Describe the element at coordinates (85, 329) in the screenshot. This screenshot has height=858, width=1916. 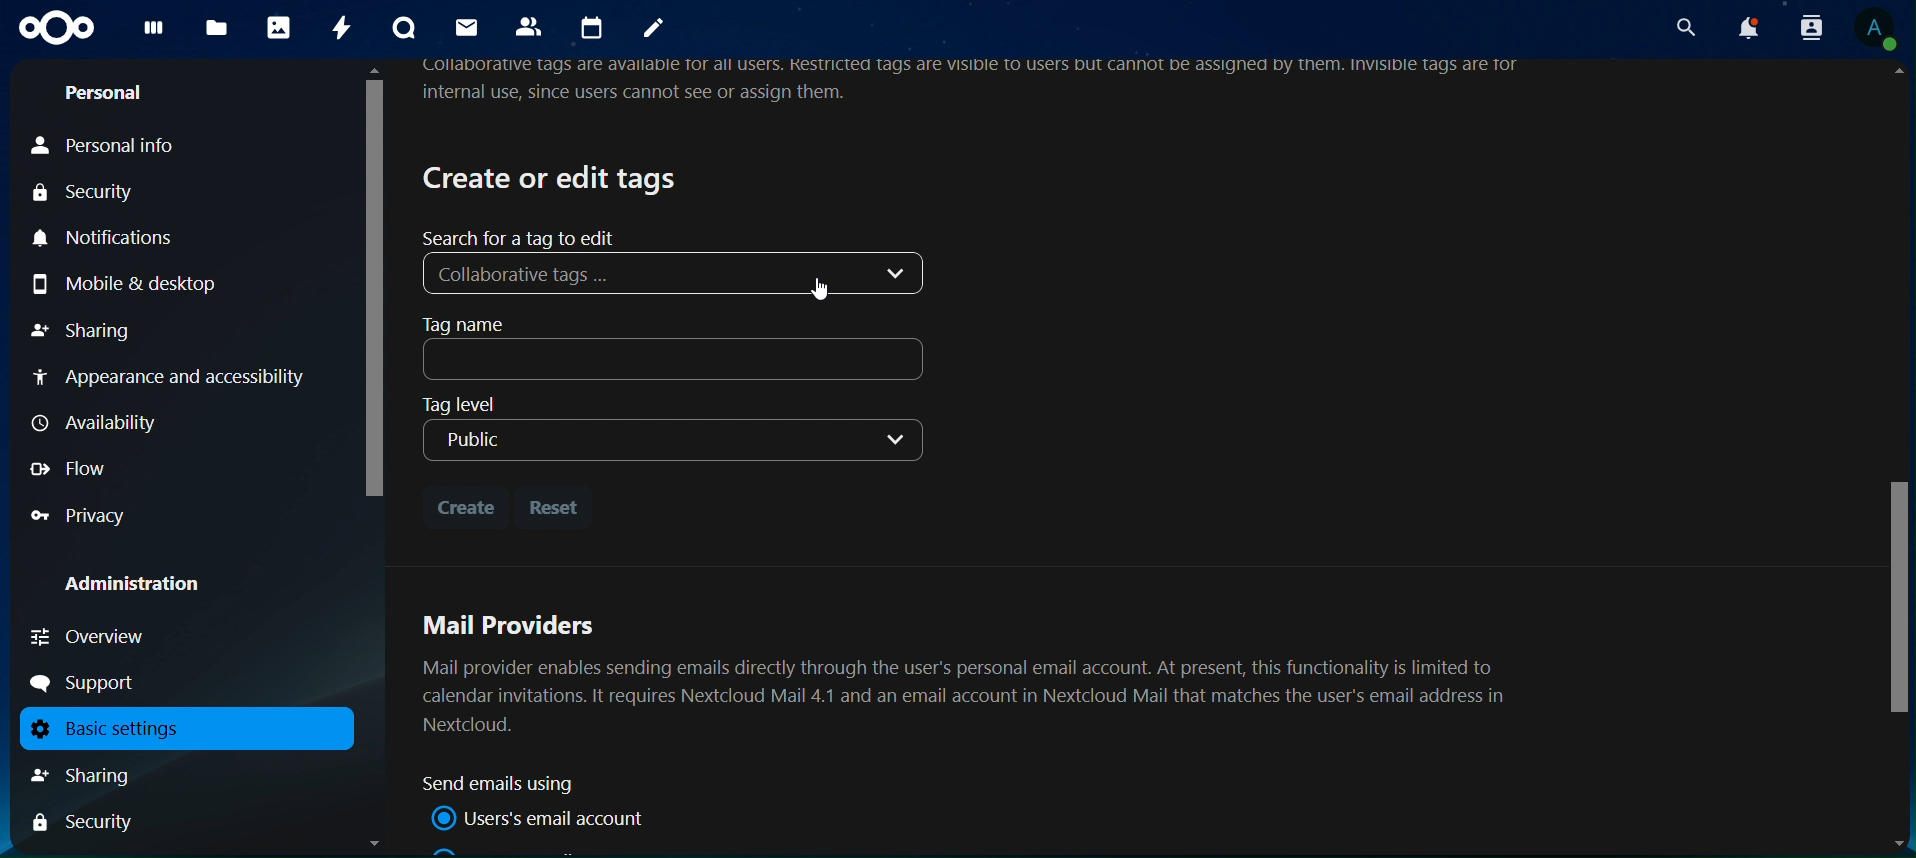
I see `sharing` at that location.